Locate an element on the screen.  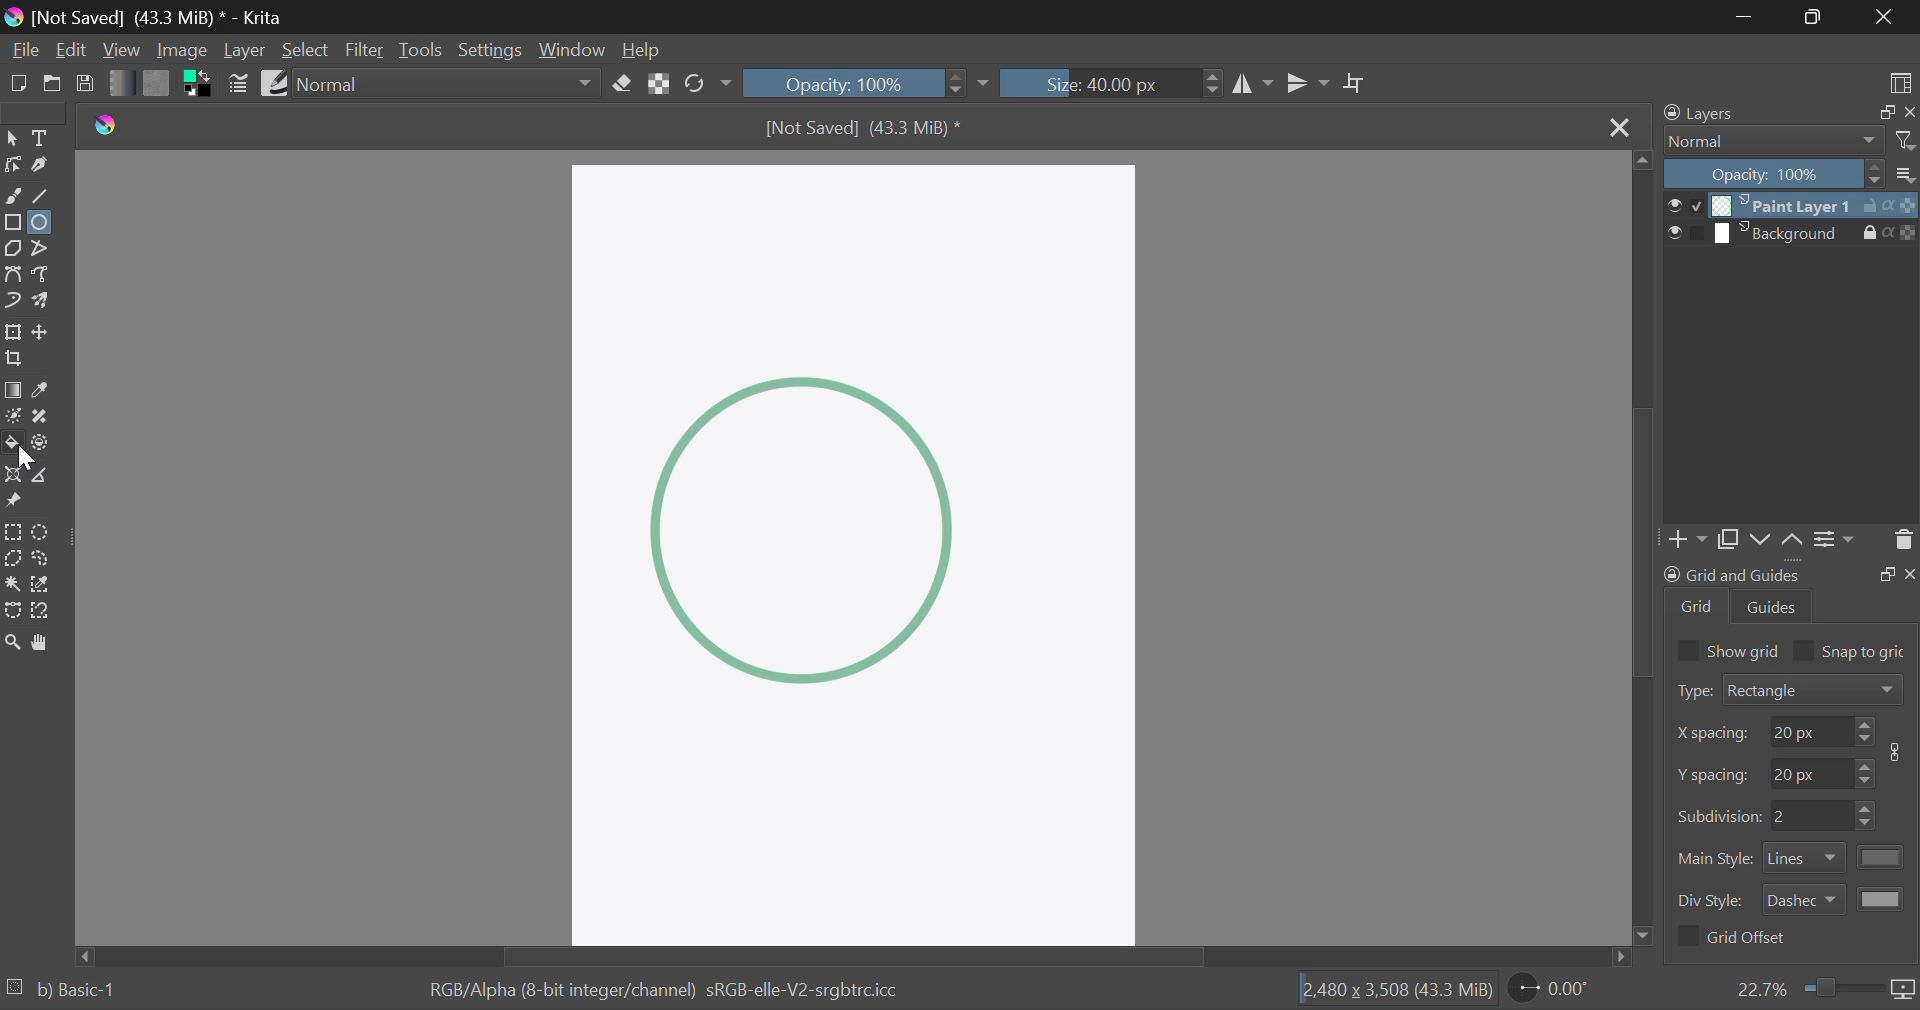
Multibrush Tool is located at coordinates (44, 302).